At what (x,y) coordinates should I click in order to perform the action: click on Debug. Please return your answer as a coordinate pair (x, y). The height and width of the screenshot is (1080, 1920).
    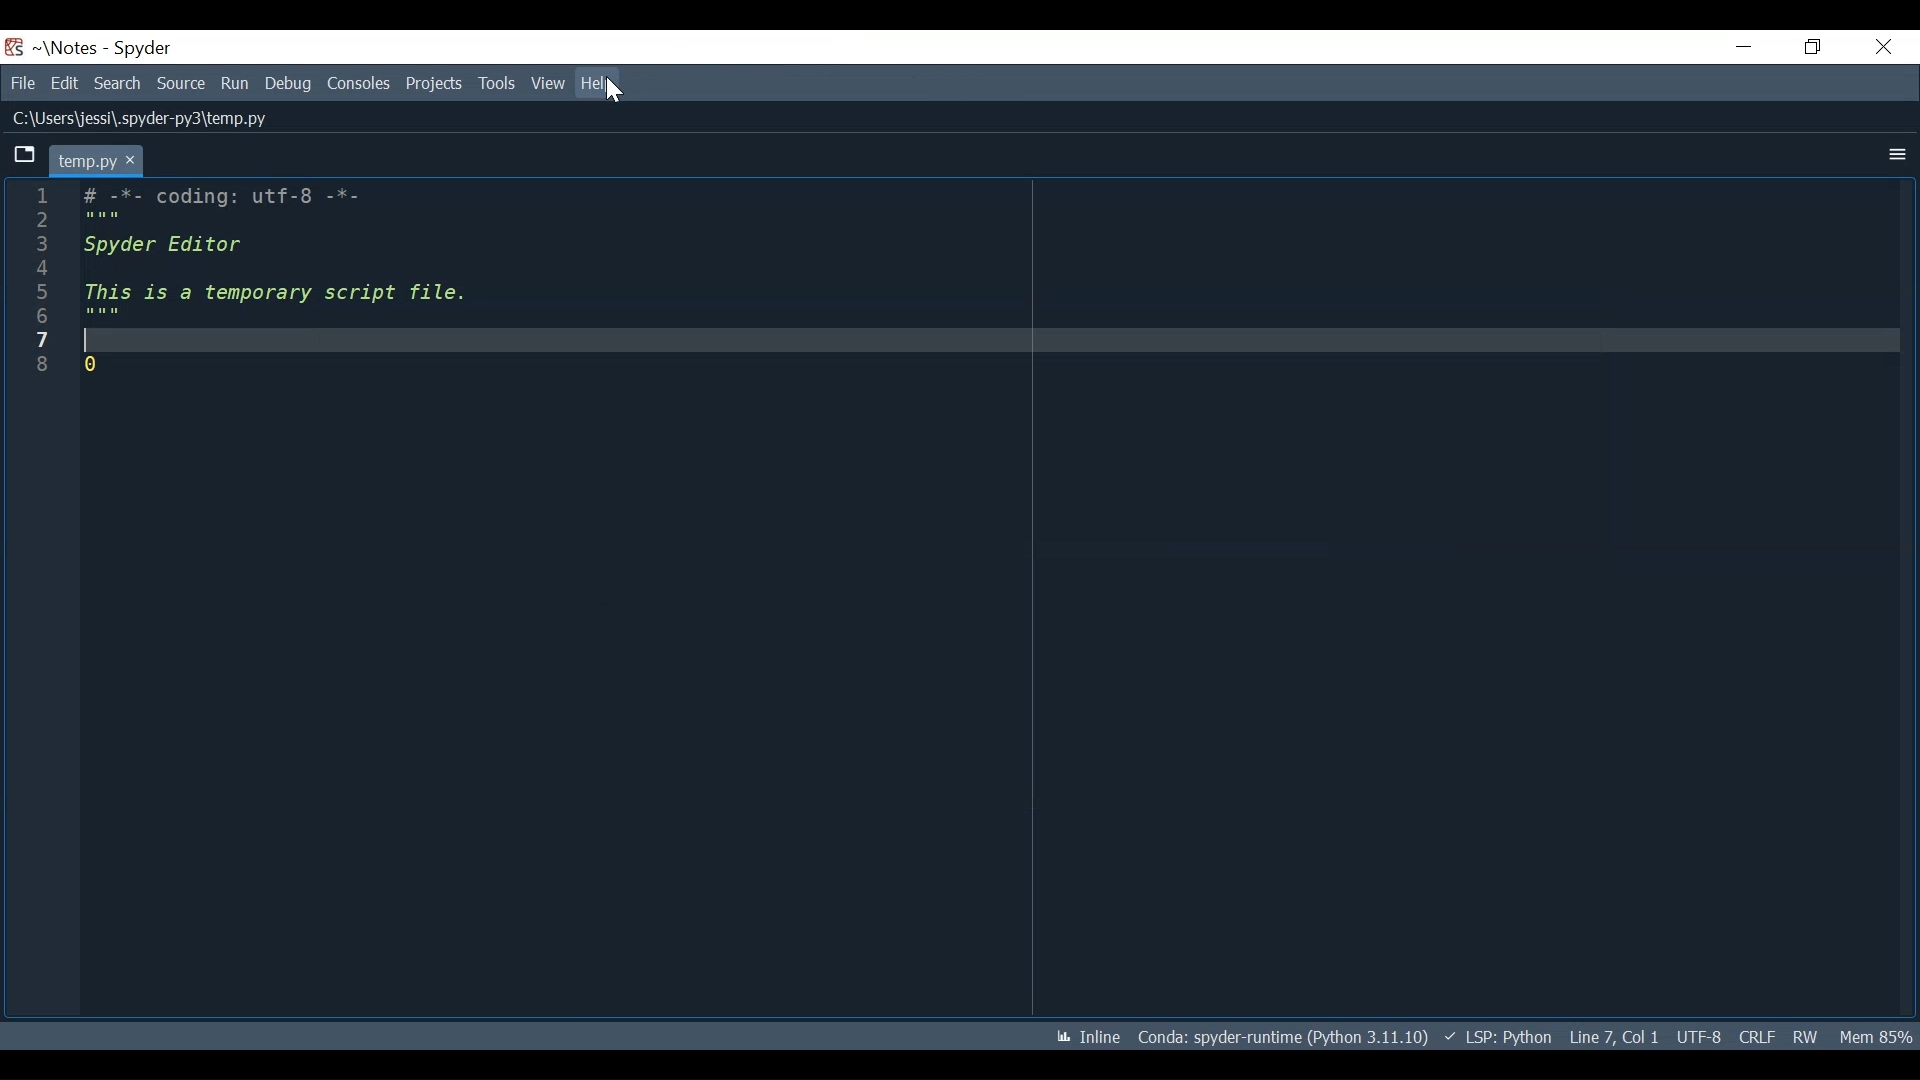
    Looking at the image, I should click on (290, 83).